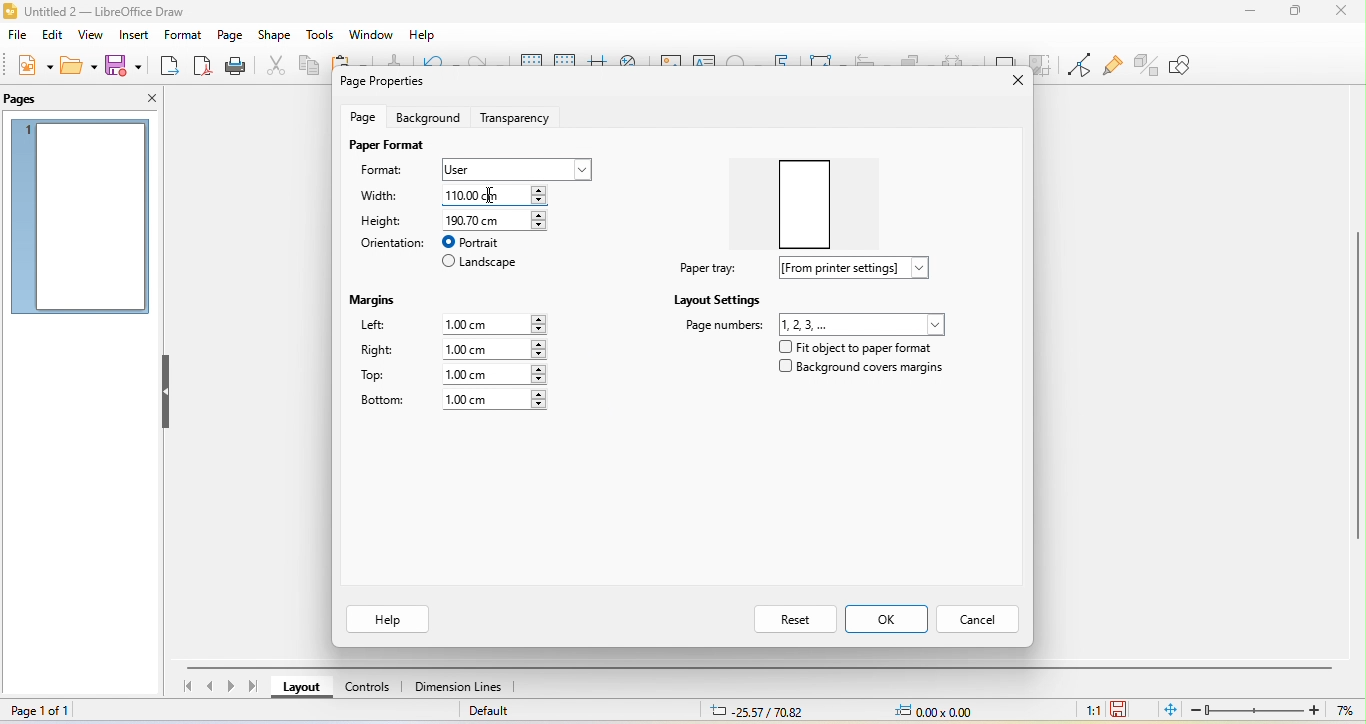  Describe the element at coordinates (180, 37) in the screenshot. I see `format` at that location.